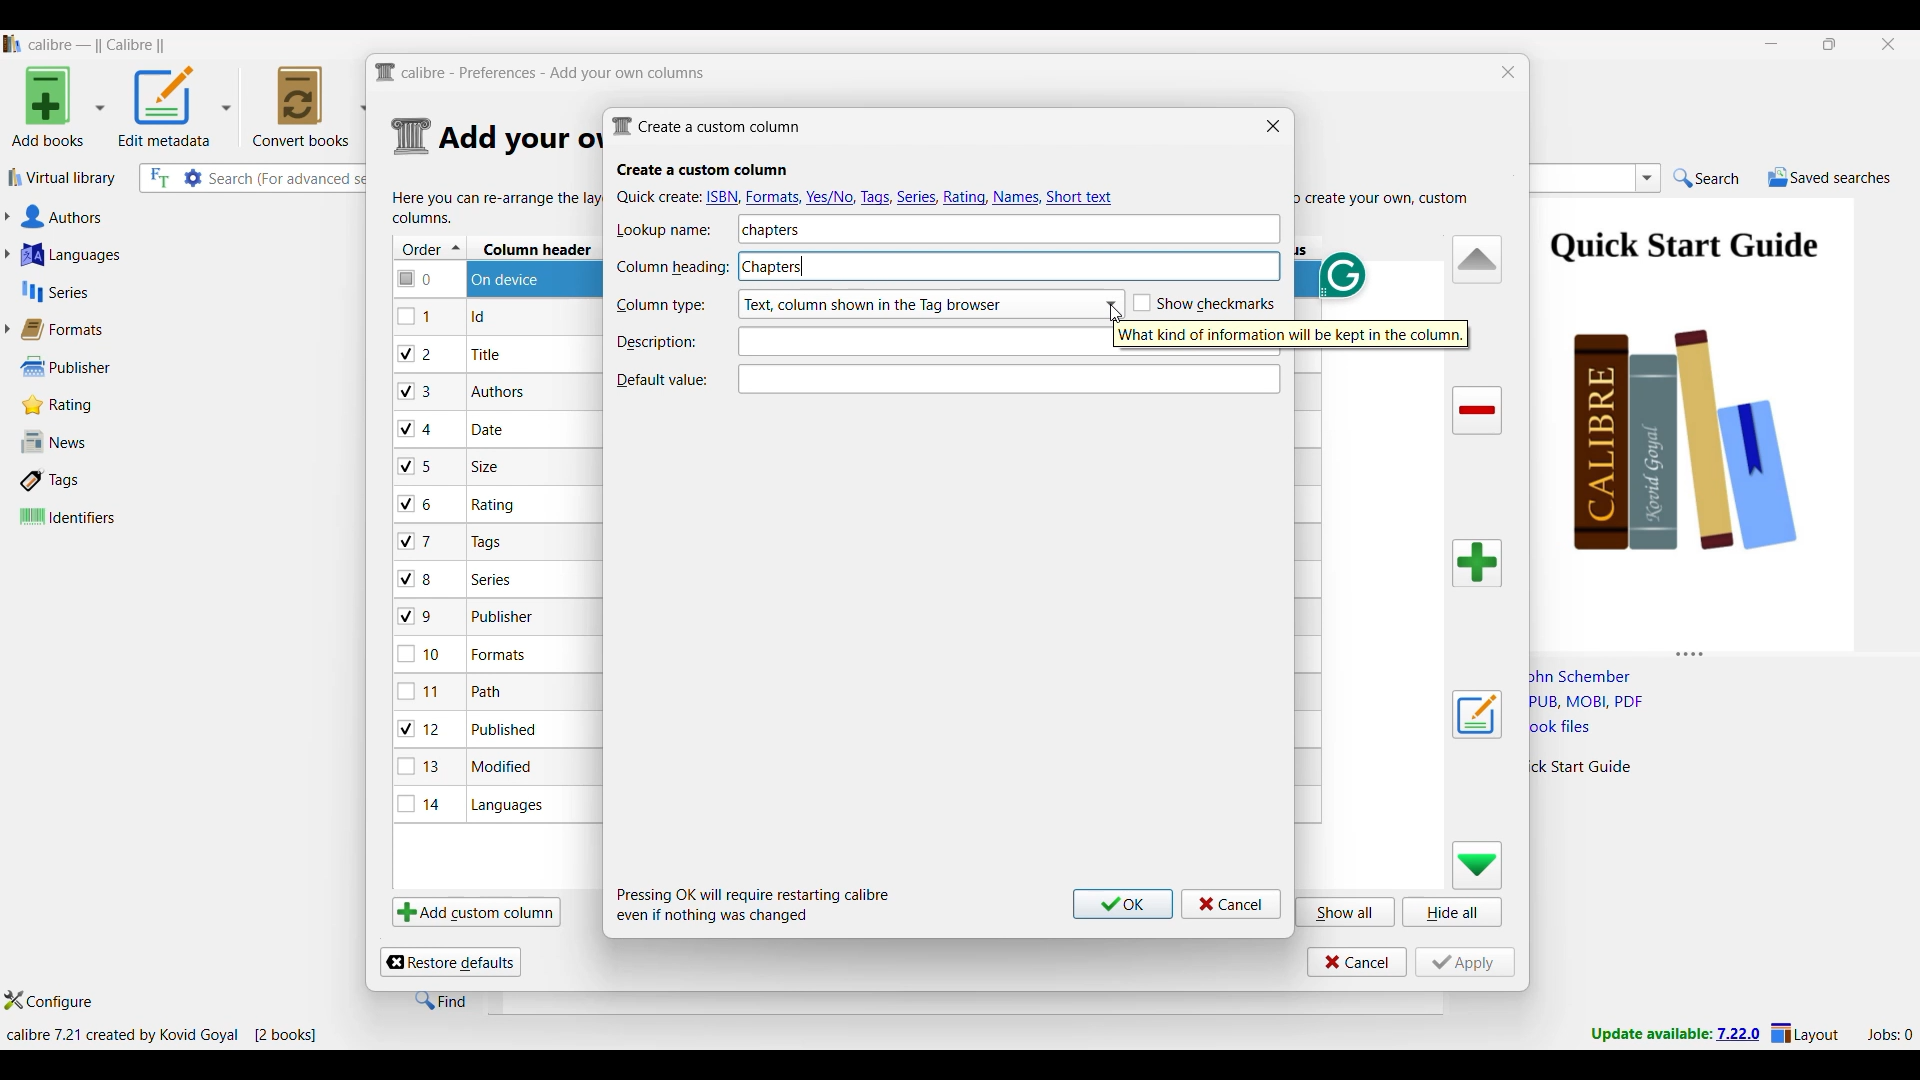  I want to click on Software logo, so click(13, 44).